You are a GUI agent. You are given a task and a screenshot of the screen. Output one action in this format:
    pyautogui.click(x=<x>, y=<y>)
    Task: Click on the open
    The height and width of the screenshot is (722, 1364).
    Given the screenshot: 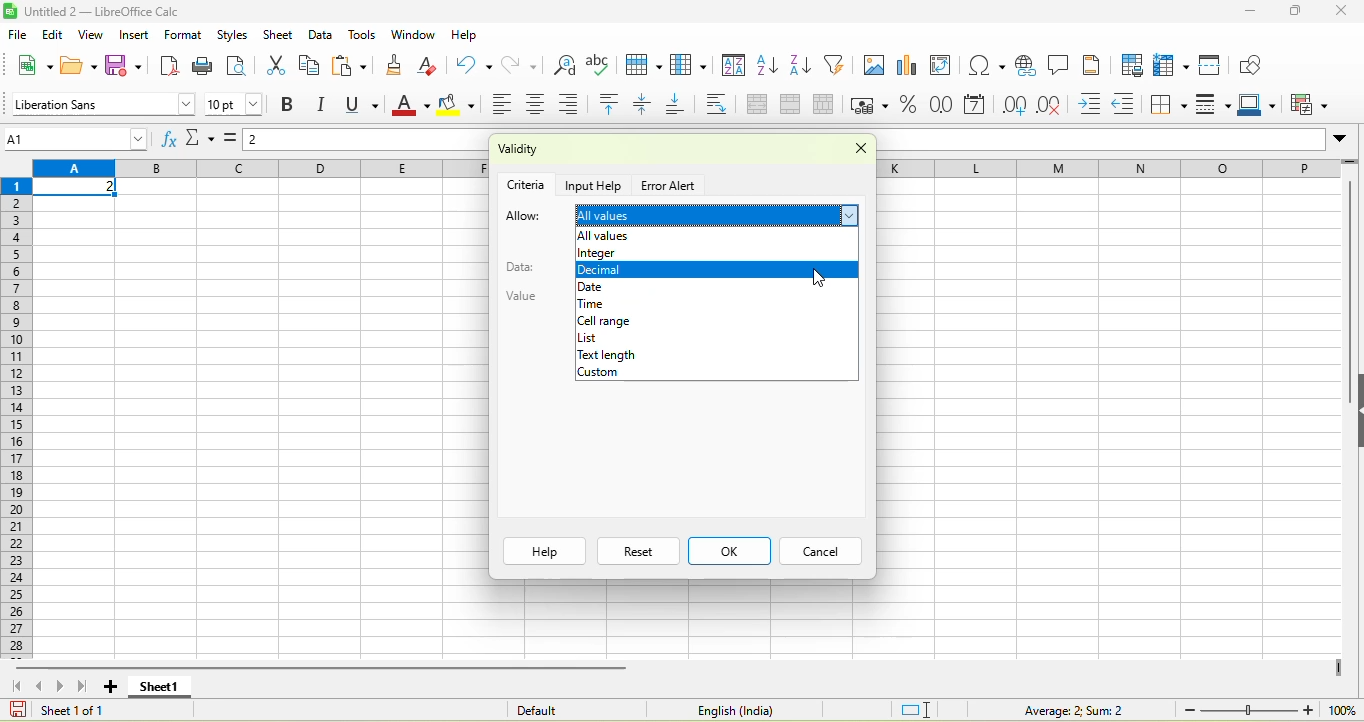 What is the action you would take?
    pyautogui.click(x=79, y=64)
    